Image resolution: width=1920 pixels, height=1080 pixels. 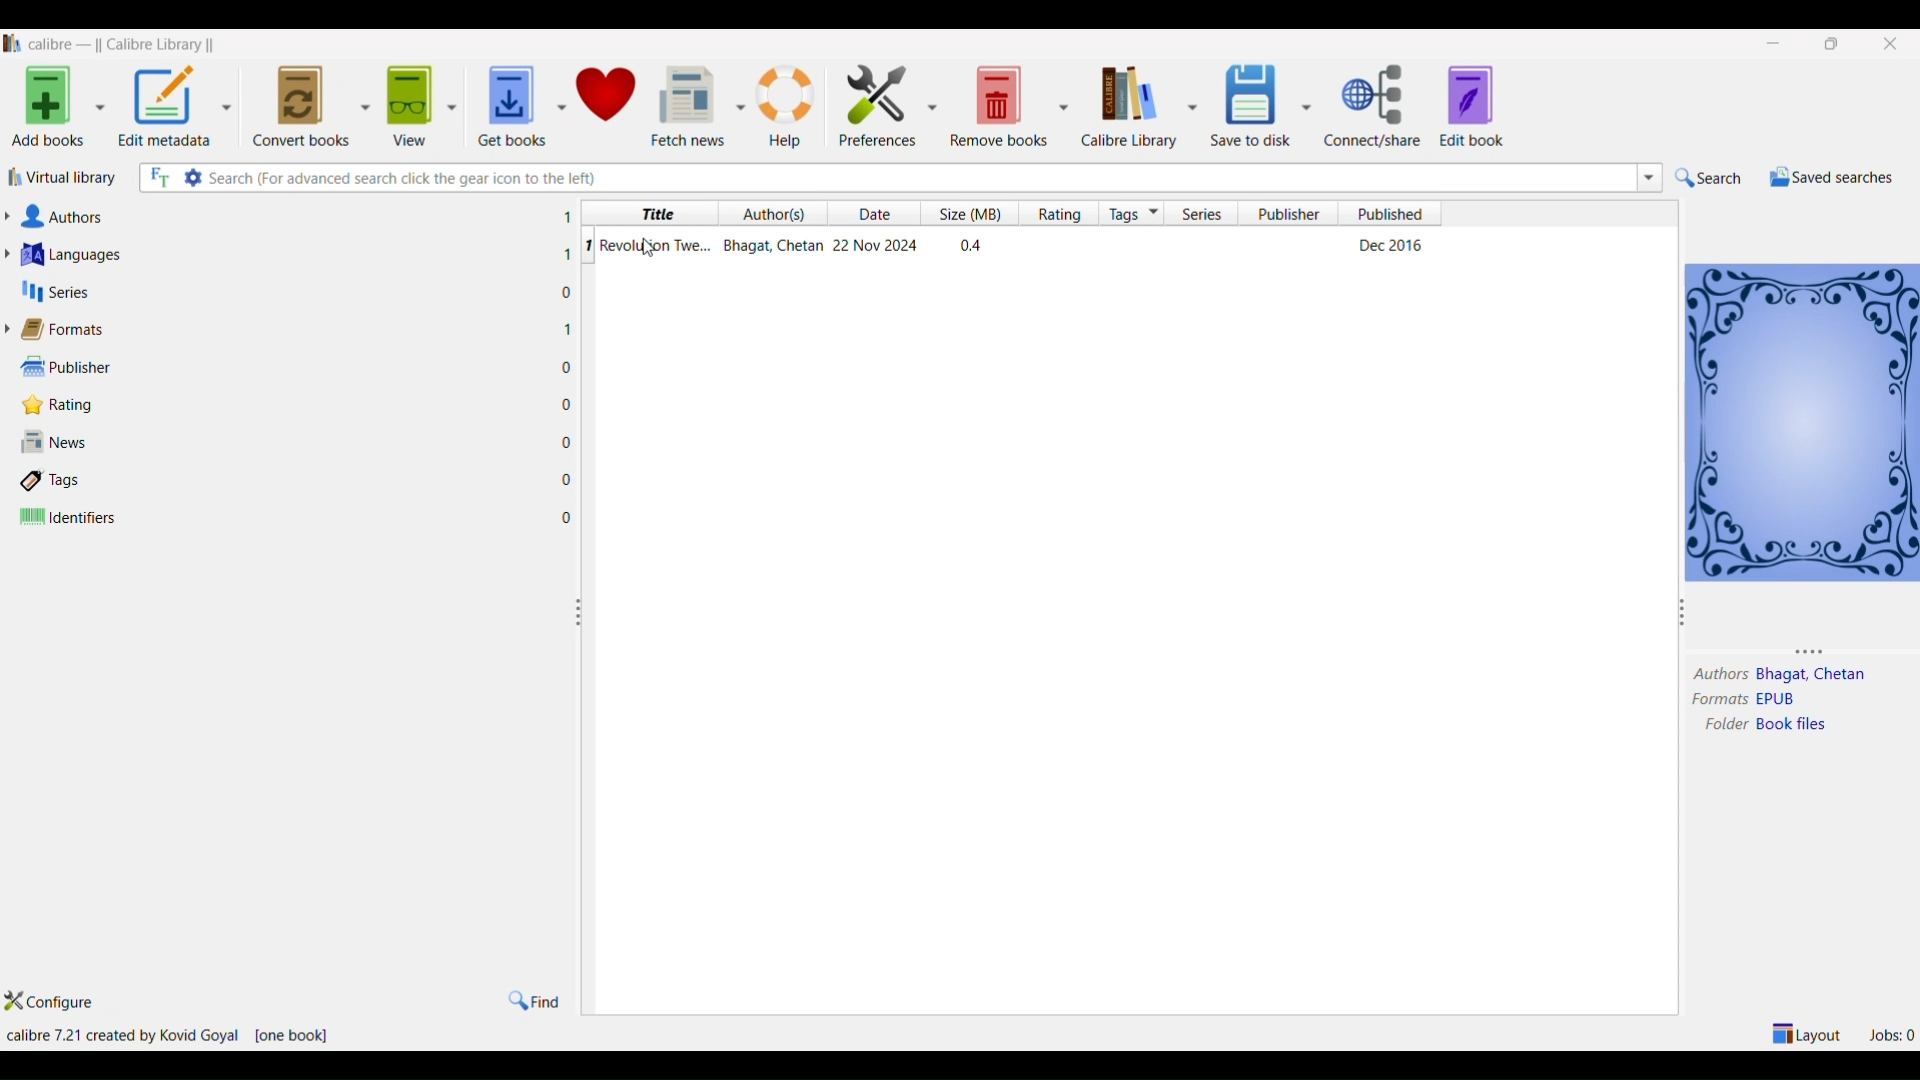 What do you see at coordinates (919, 177) in the screenshot?
I see `search box ` at bounding box center [919, 177].